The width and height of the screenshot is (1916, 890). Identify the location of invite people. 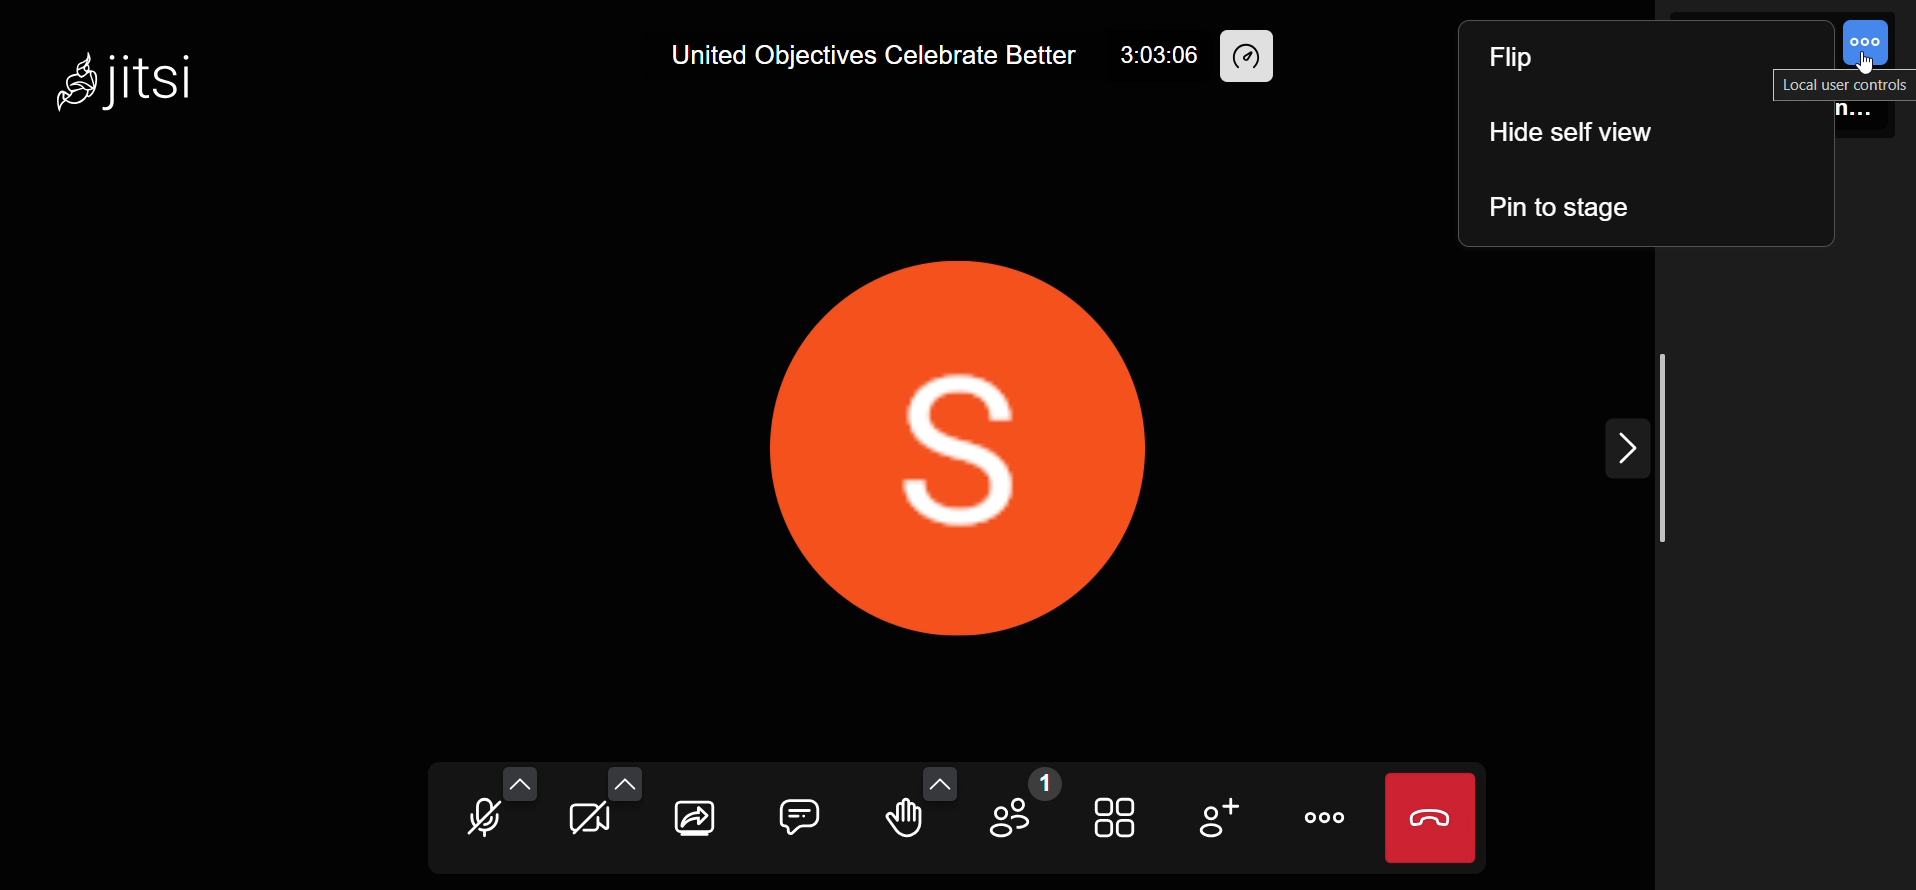
(1219, 817).